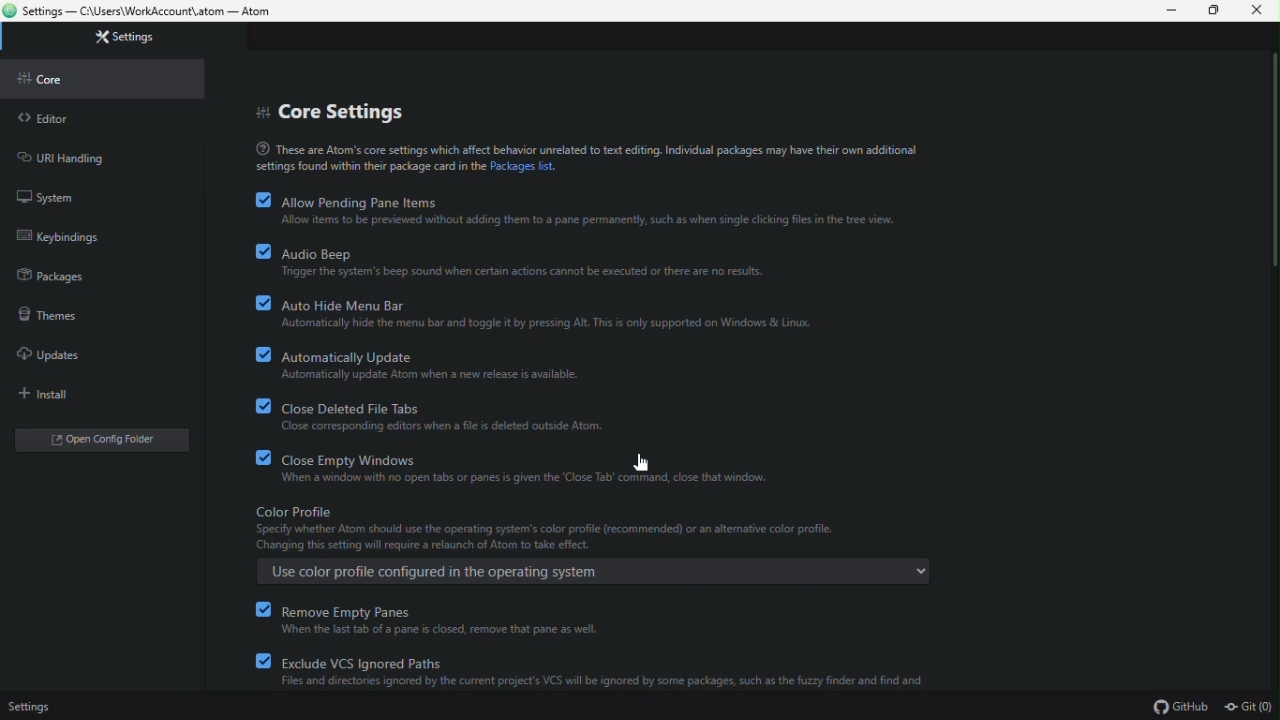  I want to click on Allow pending pane items, so click(610, 209).